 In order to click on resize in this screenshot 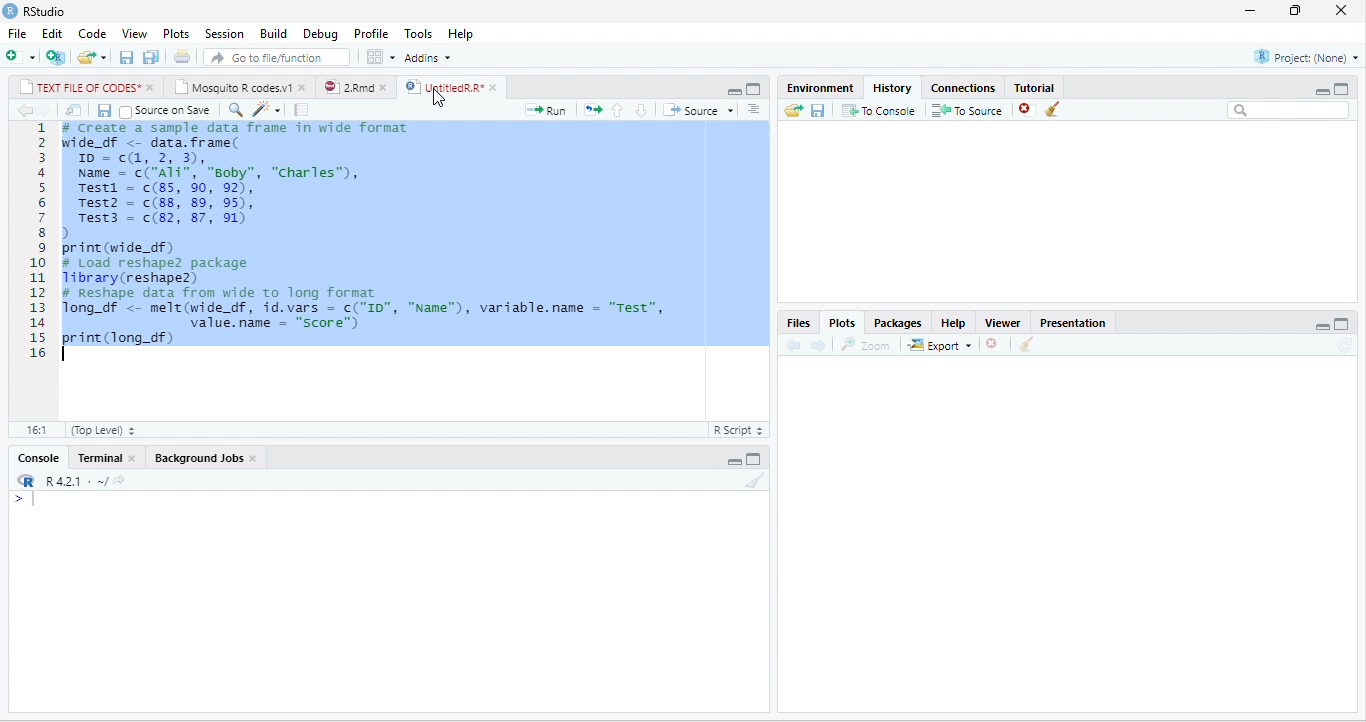, I will do `click(1295, 11)`.